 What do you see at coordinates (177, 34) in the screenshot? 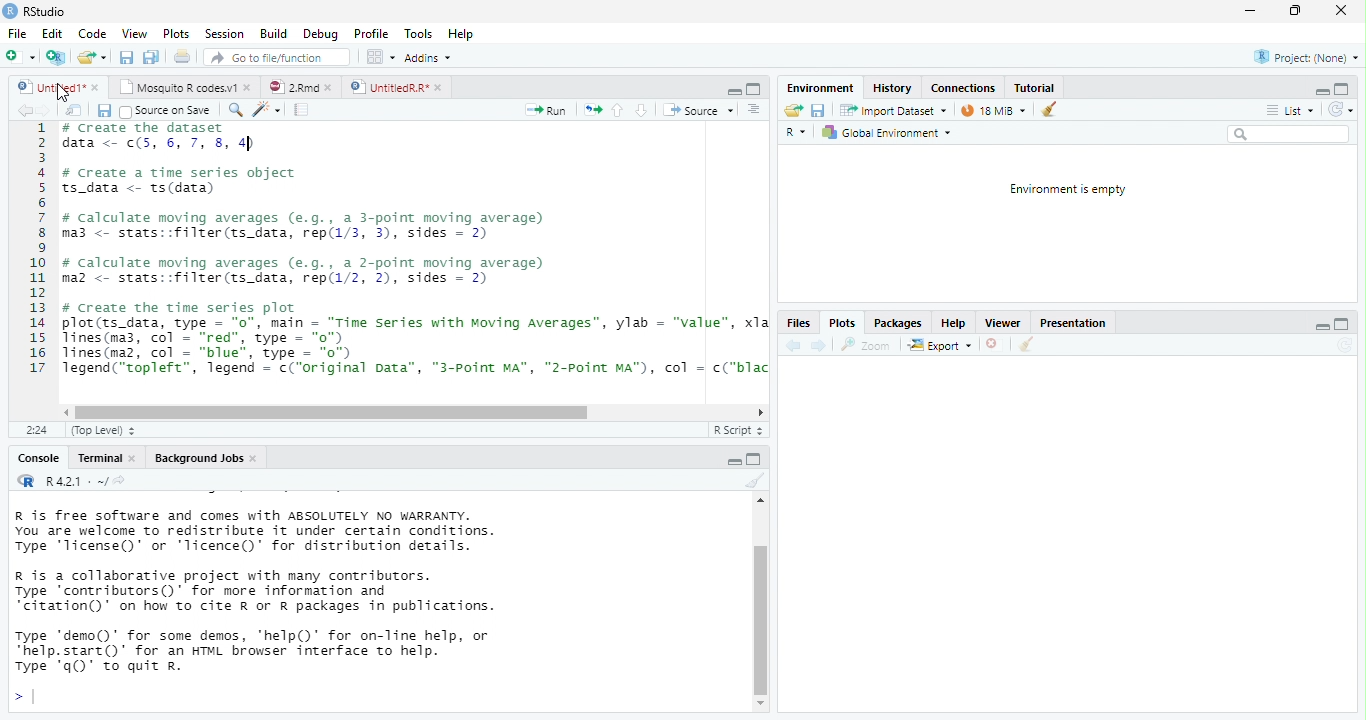
I see `Plots` at bounding box center [177, 34].